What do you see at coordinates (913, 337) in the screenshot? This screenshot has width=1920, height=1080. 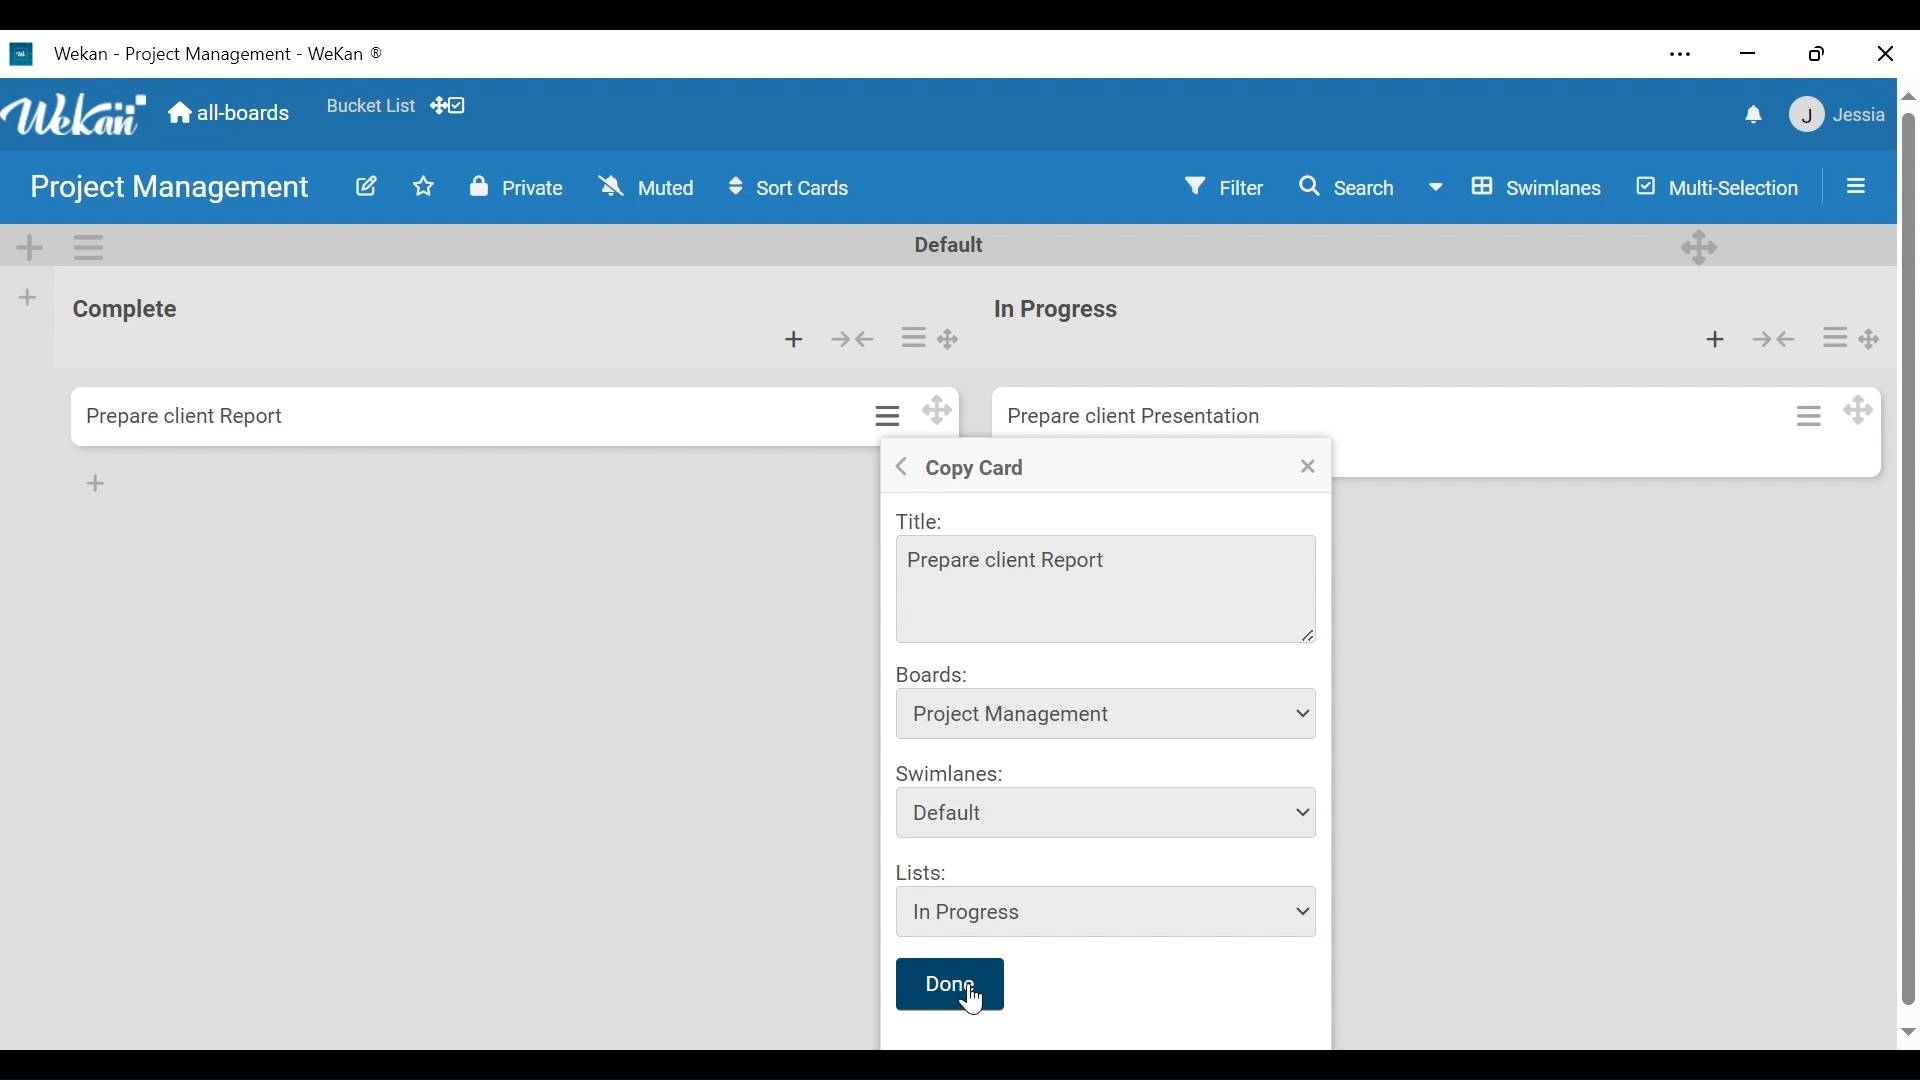 I see `Card actions` at bounding box center [913, 337].